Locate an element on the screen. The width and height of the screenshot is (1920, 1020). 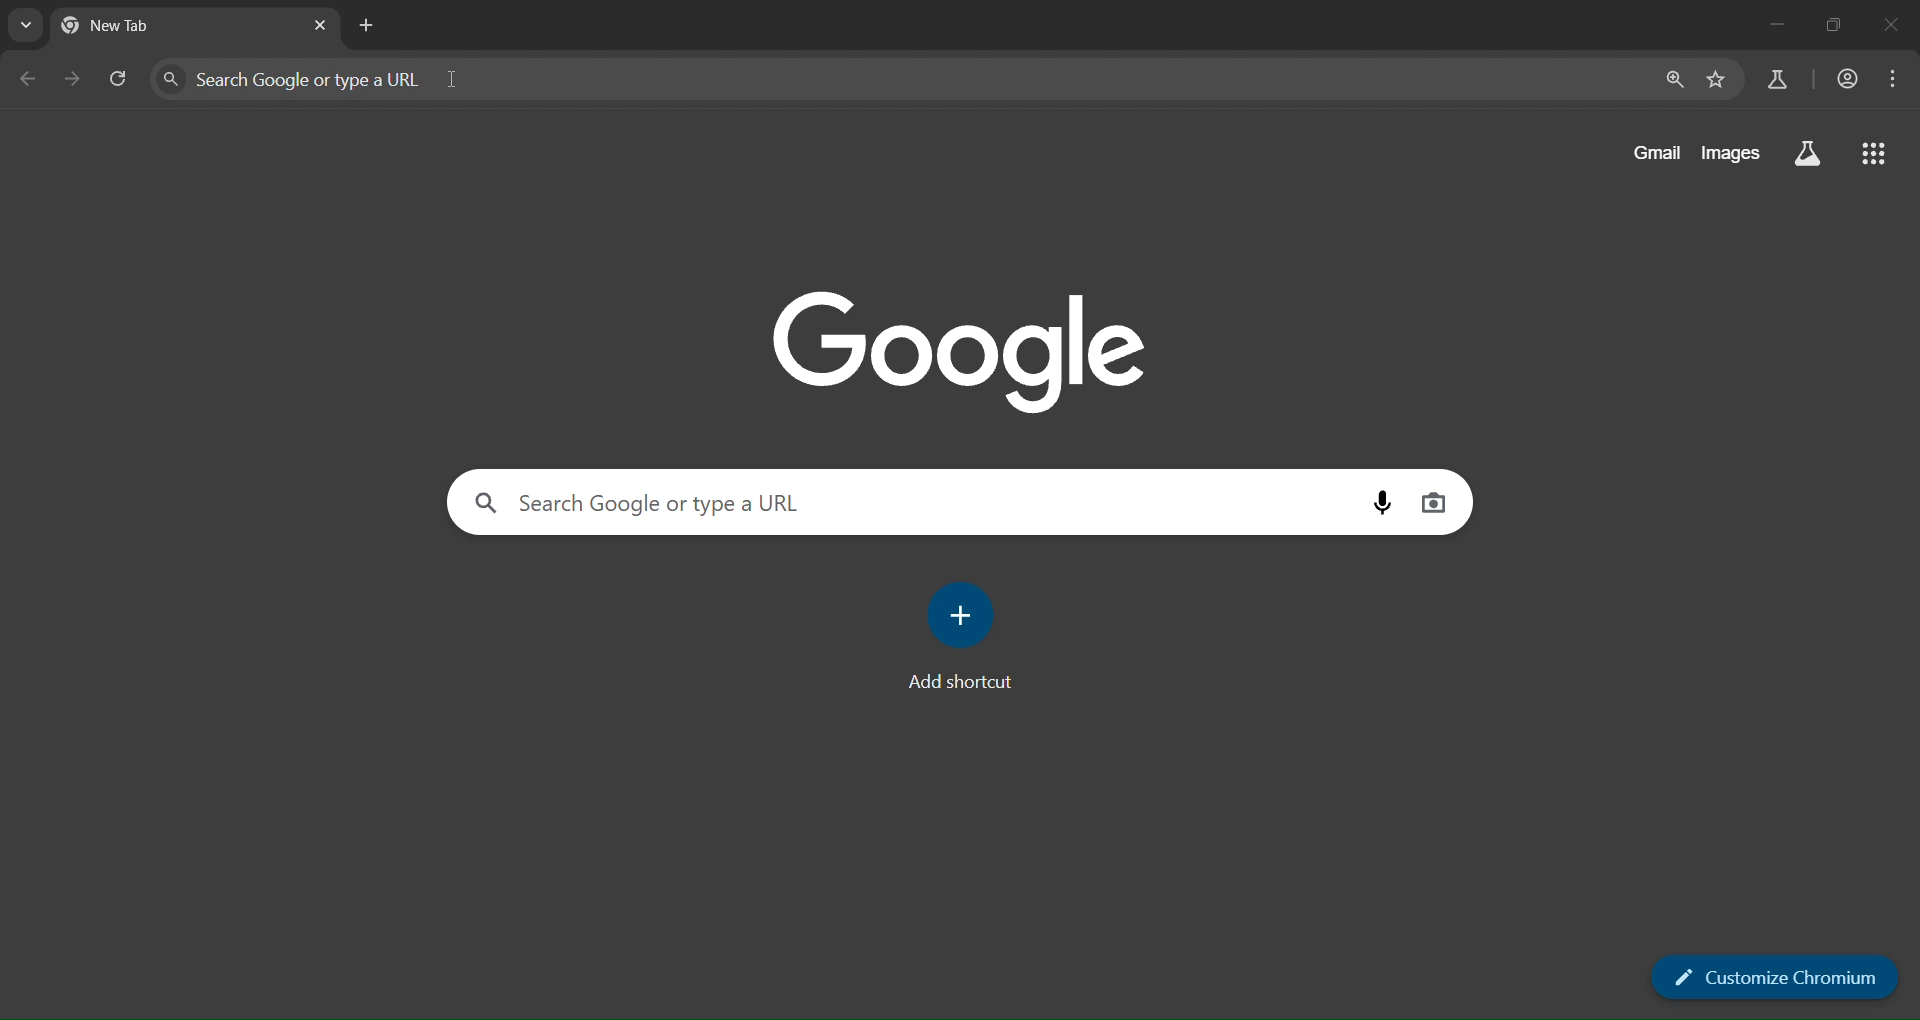
new tab is located at coordinates (365, 25).